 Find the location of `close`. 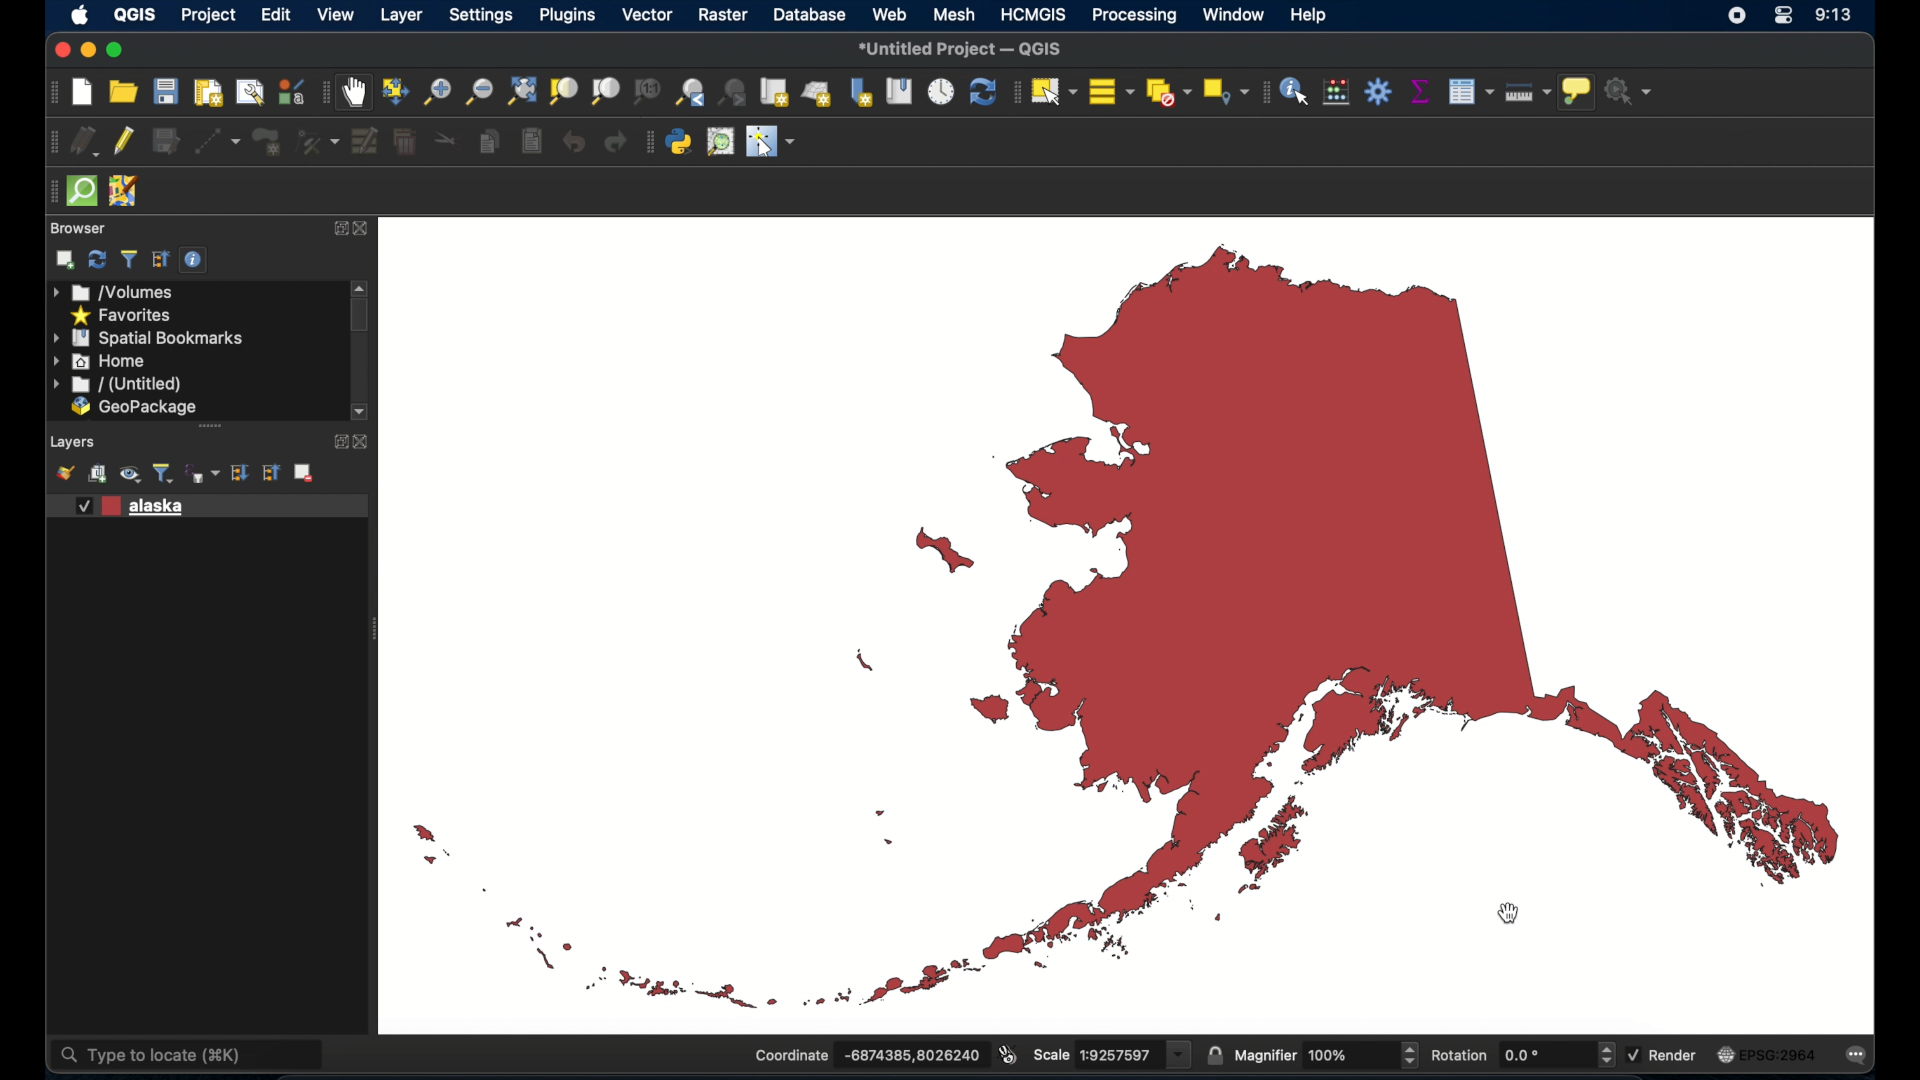

close is located at coordinates (364, 440).